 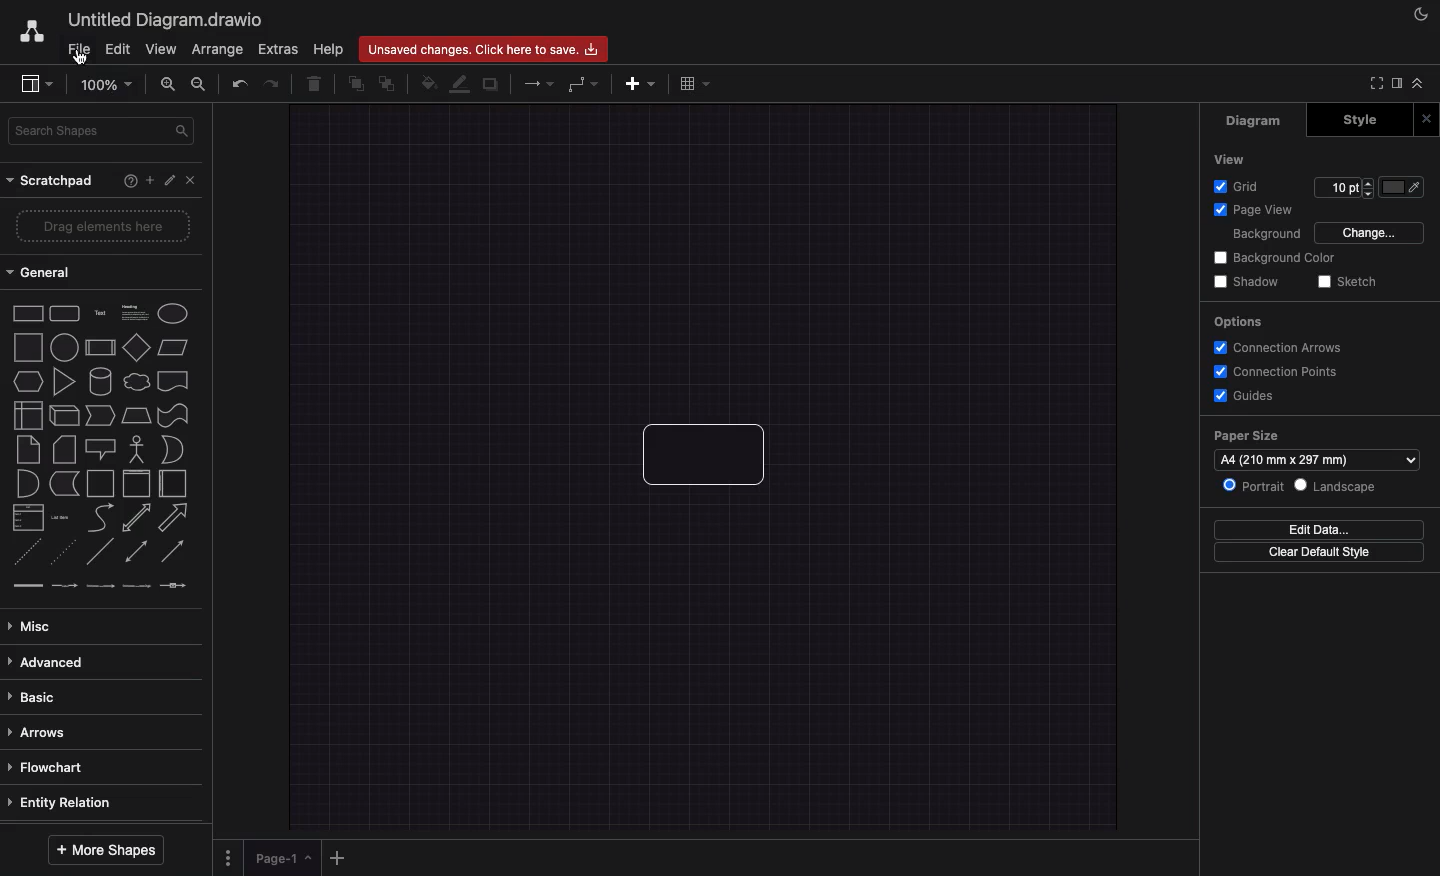 What do you see at coordinates (170, 21) in the screenshot?
I see `Untitled diagram.draw.io` at bounding box center [170, 21].